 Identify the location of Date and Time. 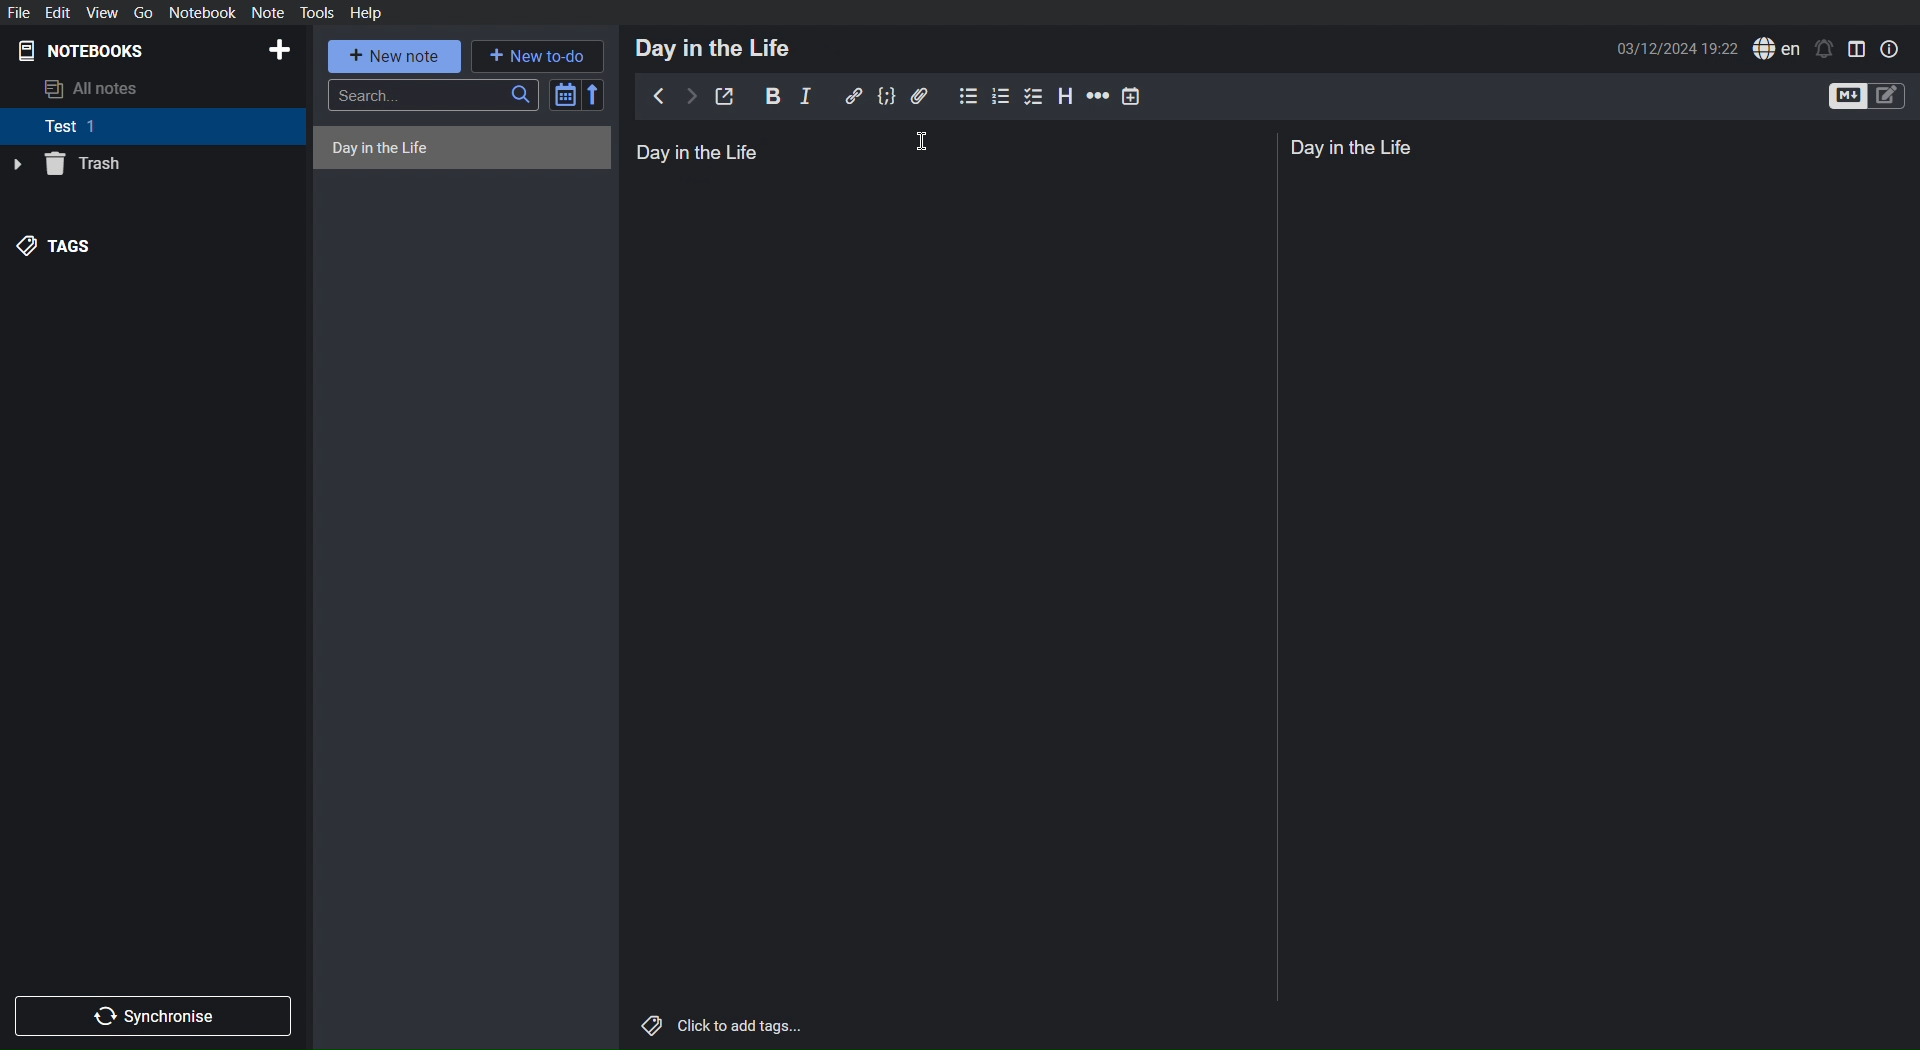
(1676, 49).